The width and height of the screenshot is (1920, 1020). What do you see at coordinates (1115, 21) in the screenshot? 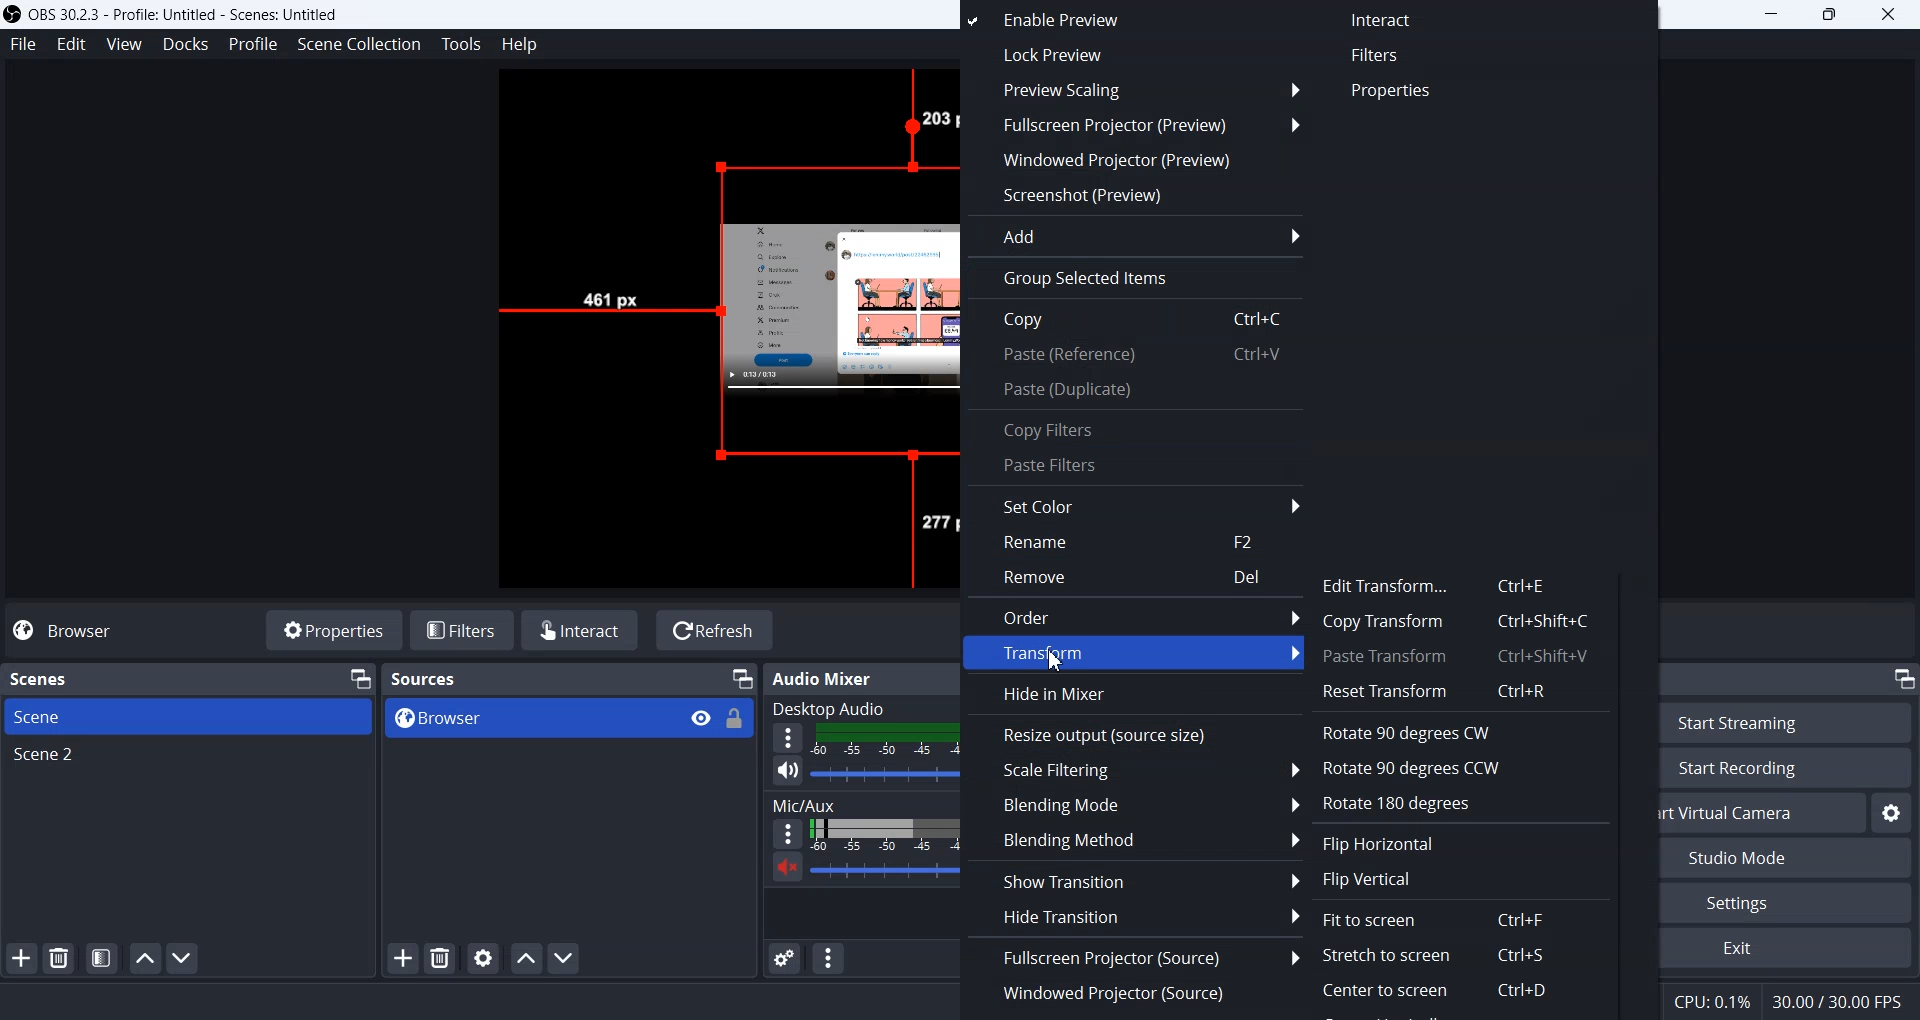
I see `Enable Preview` at bounding box center [1115, 21].